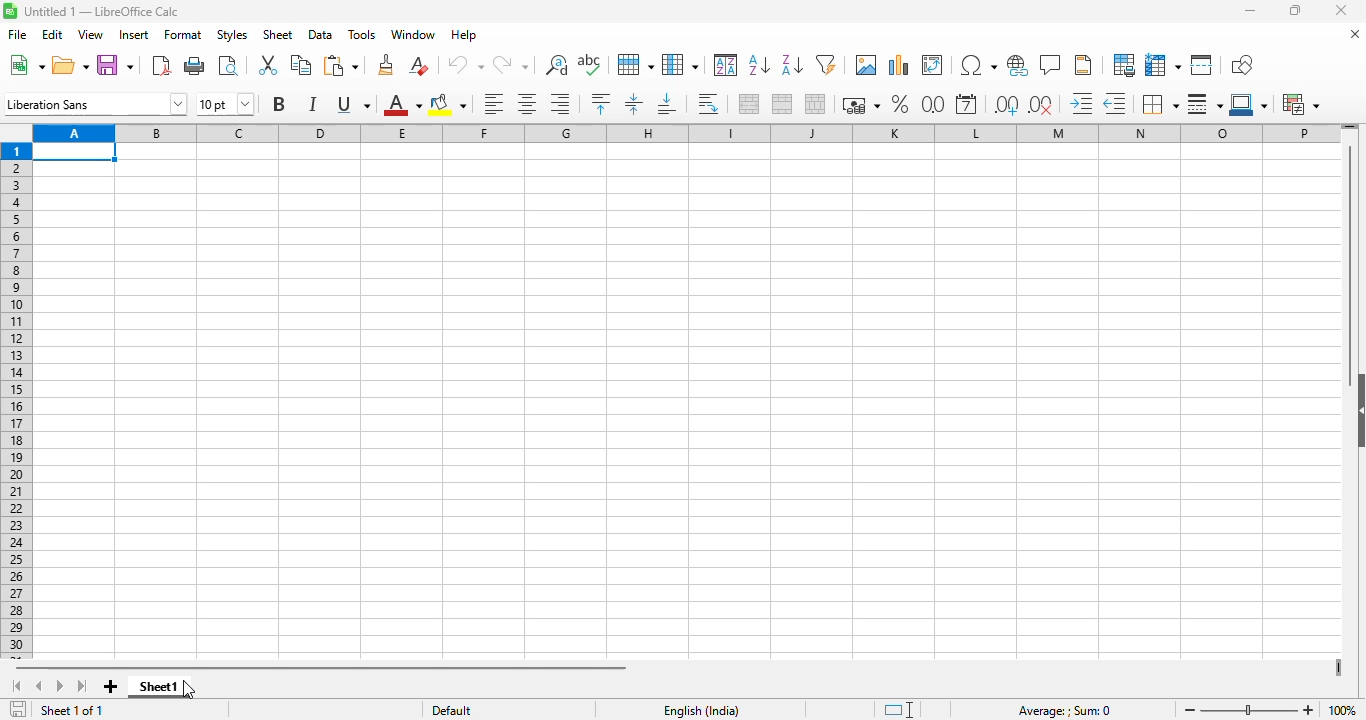  Describe the element at coordinates (901, 102) in the screenshot. I see `format as percent` at that location.